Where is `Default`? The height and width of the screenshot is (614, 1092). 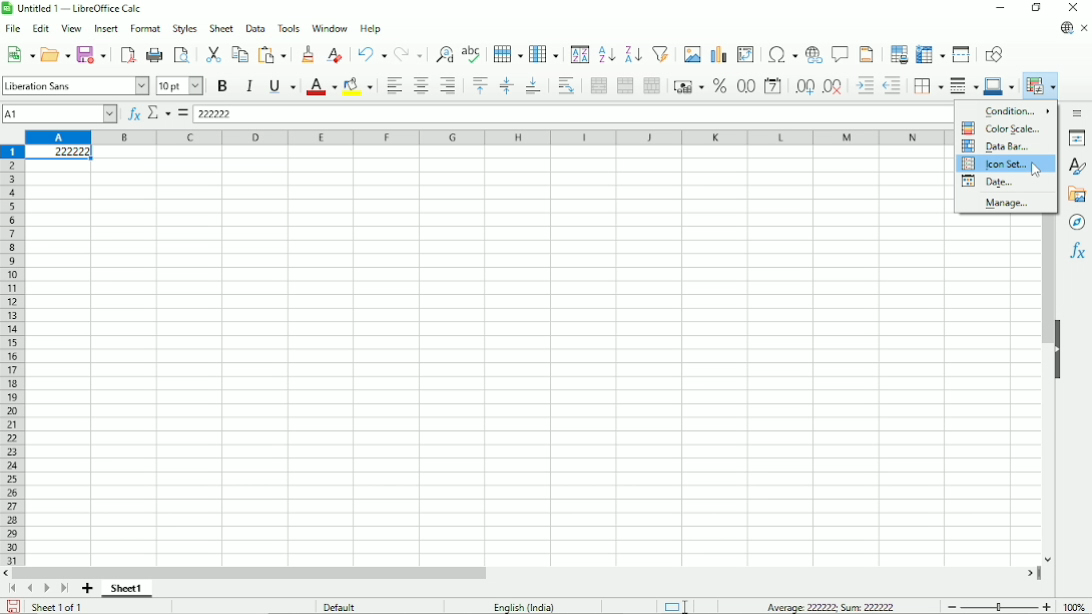 Default is located at coordinates (346, 606).